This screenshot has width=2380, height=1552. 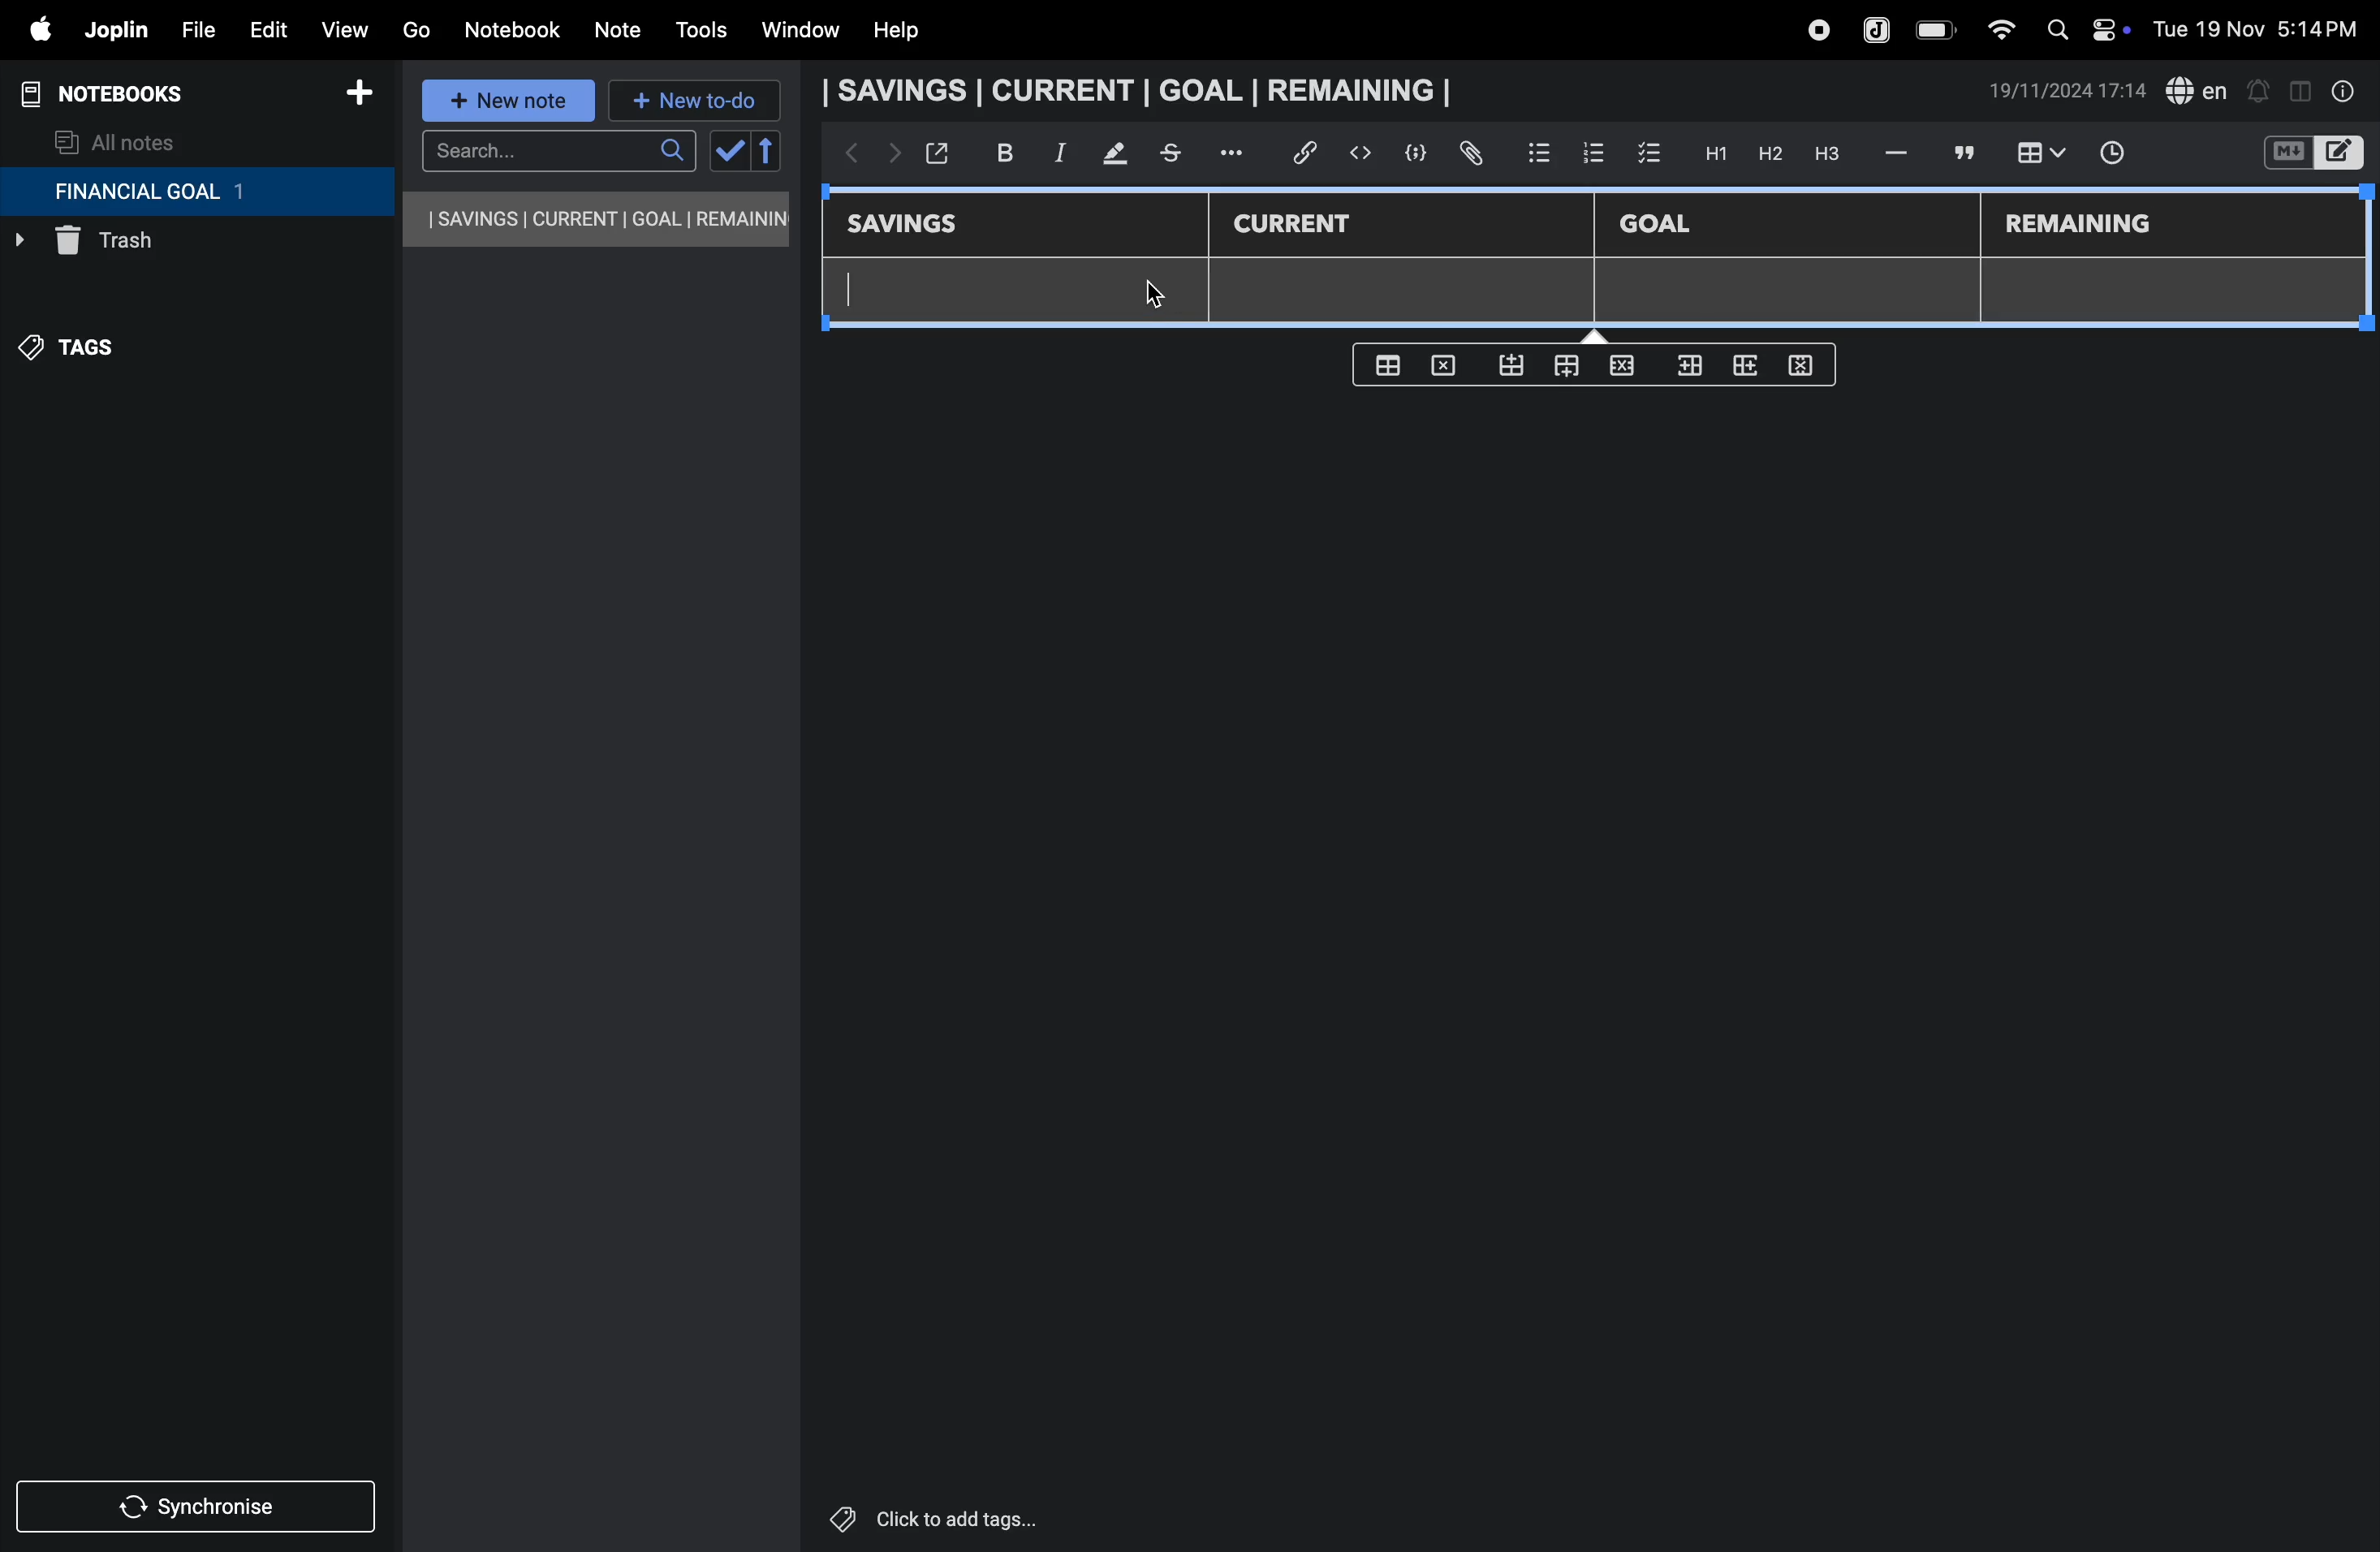 I want to click on new to-do, so click(x=695, y=102).